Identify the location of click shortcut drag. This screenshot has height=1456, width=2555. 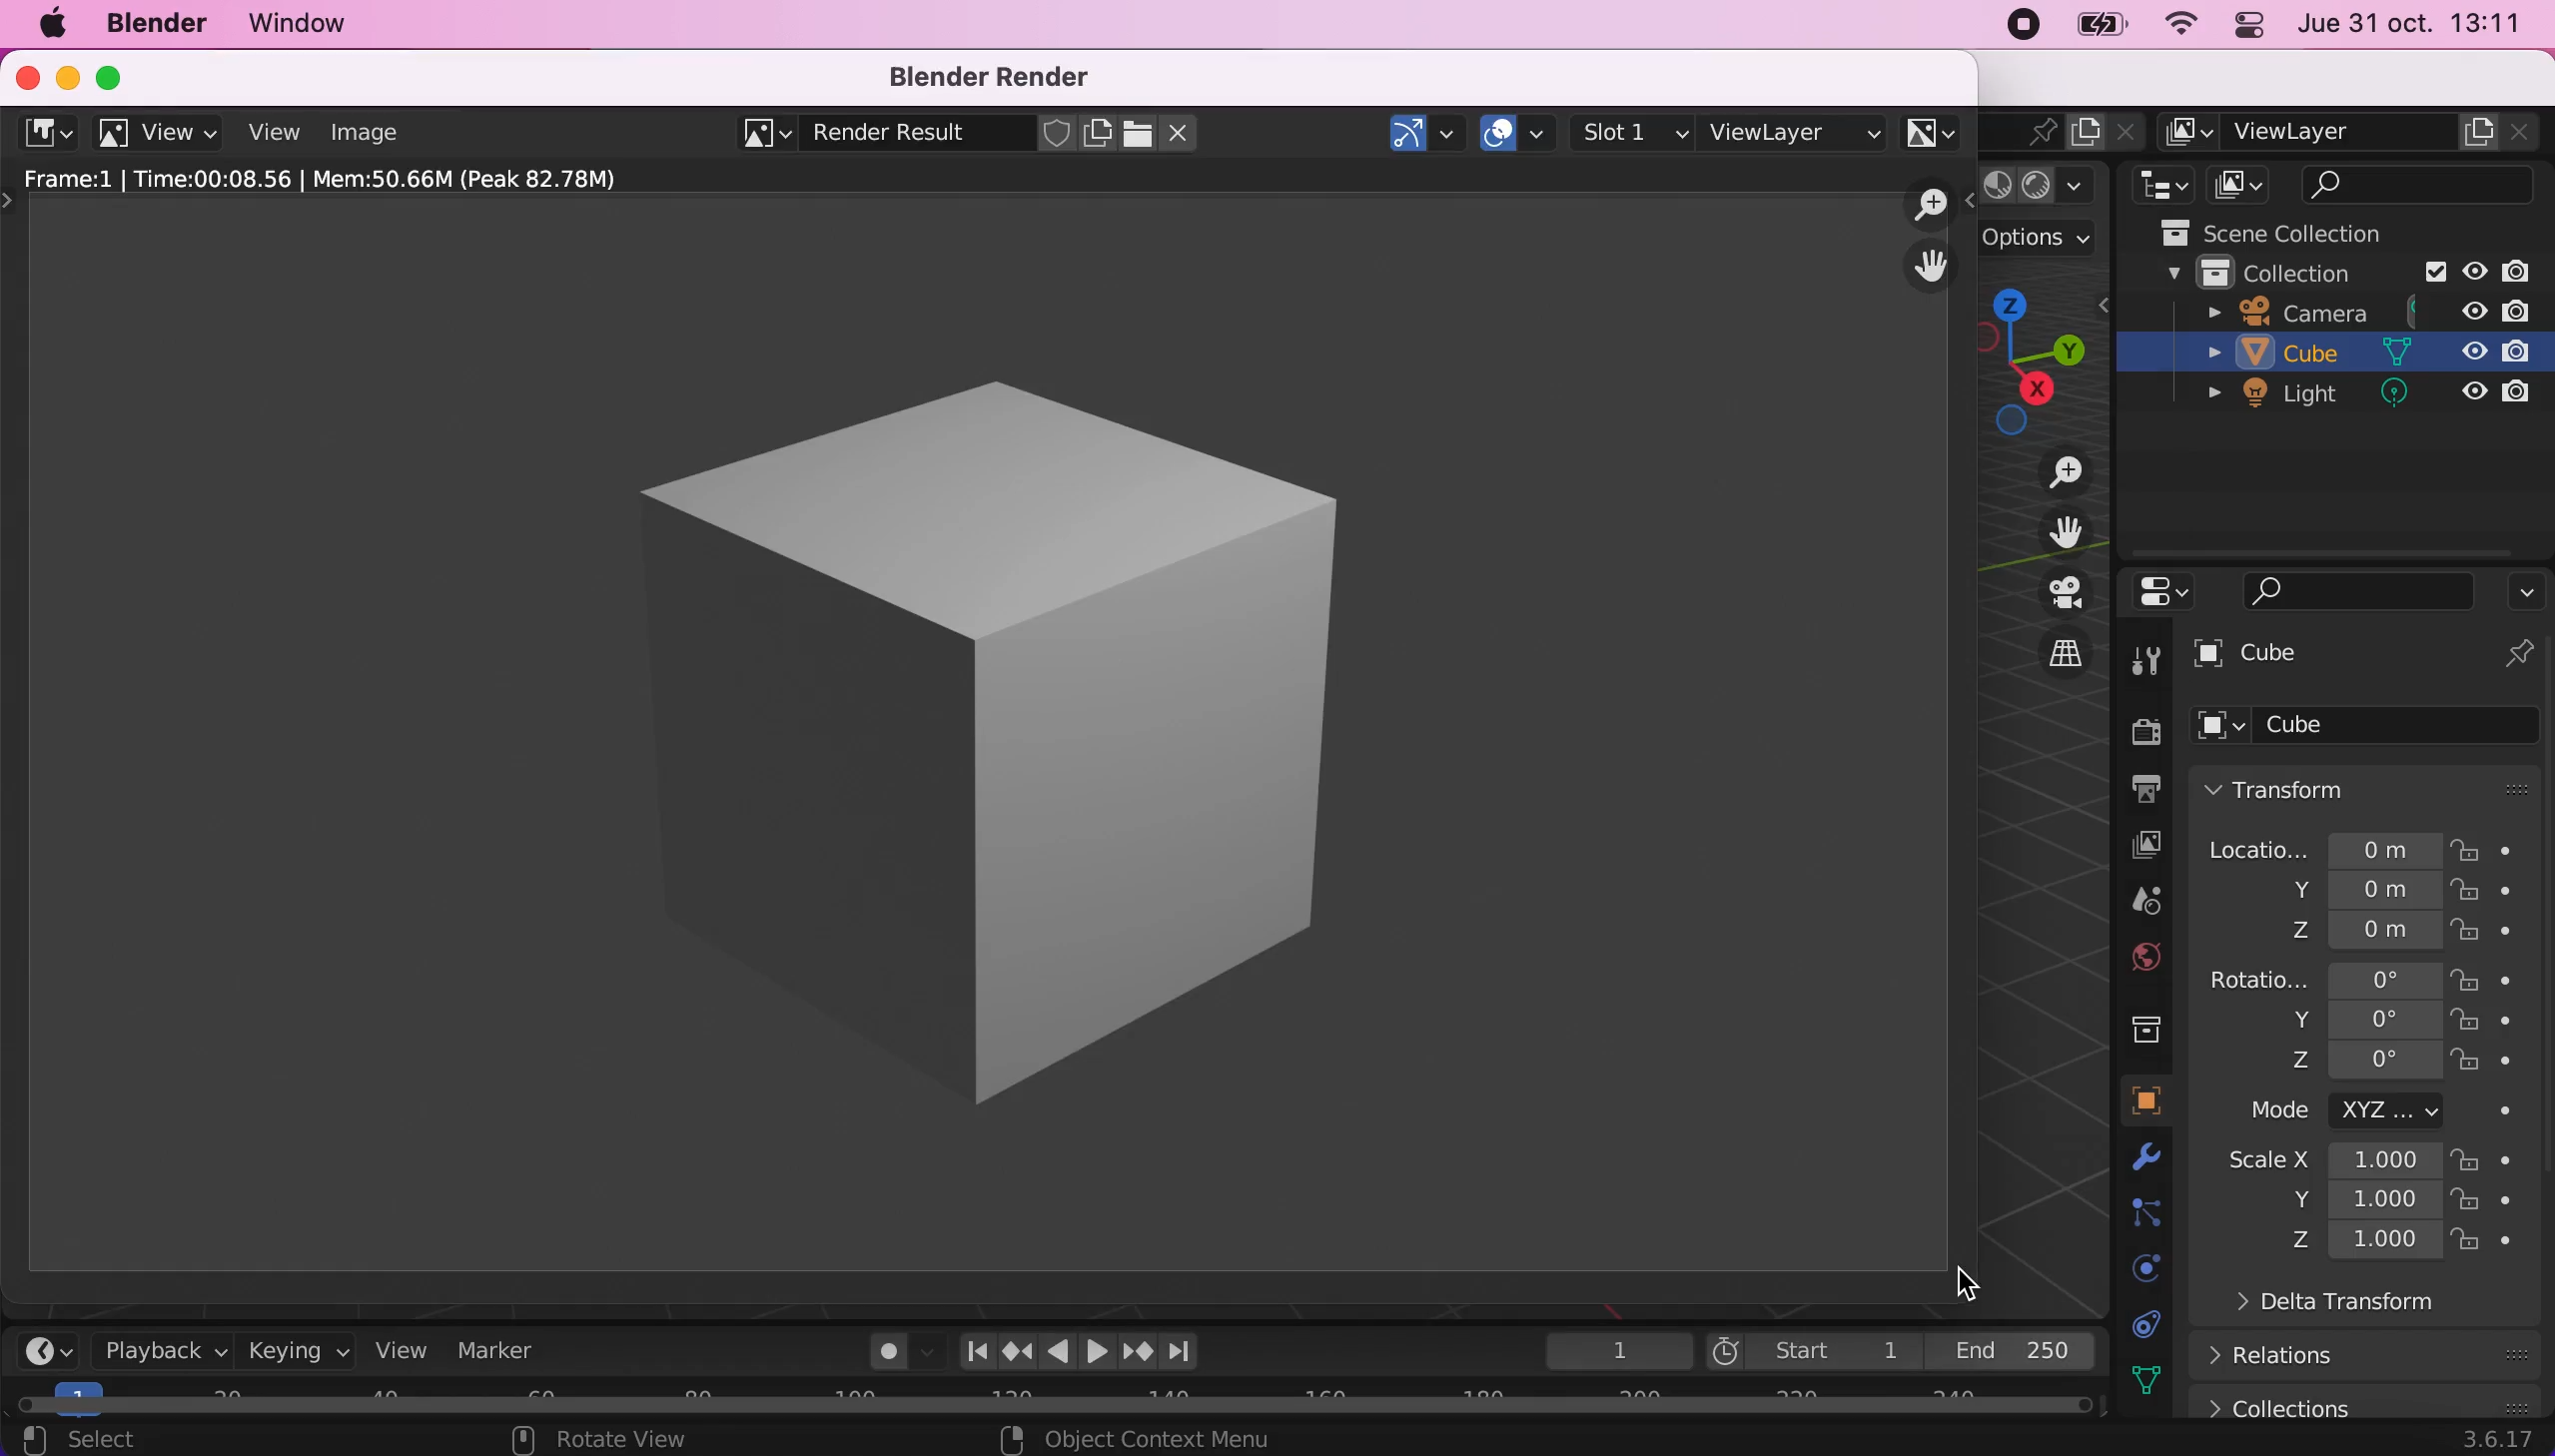
(2046, 357).